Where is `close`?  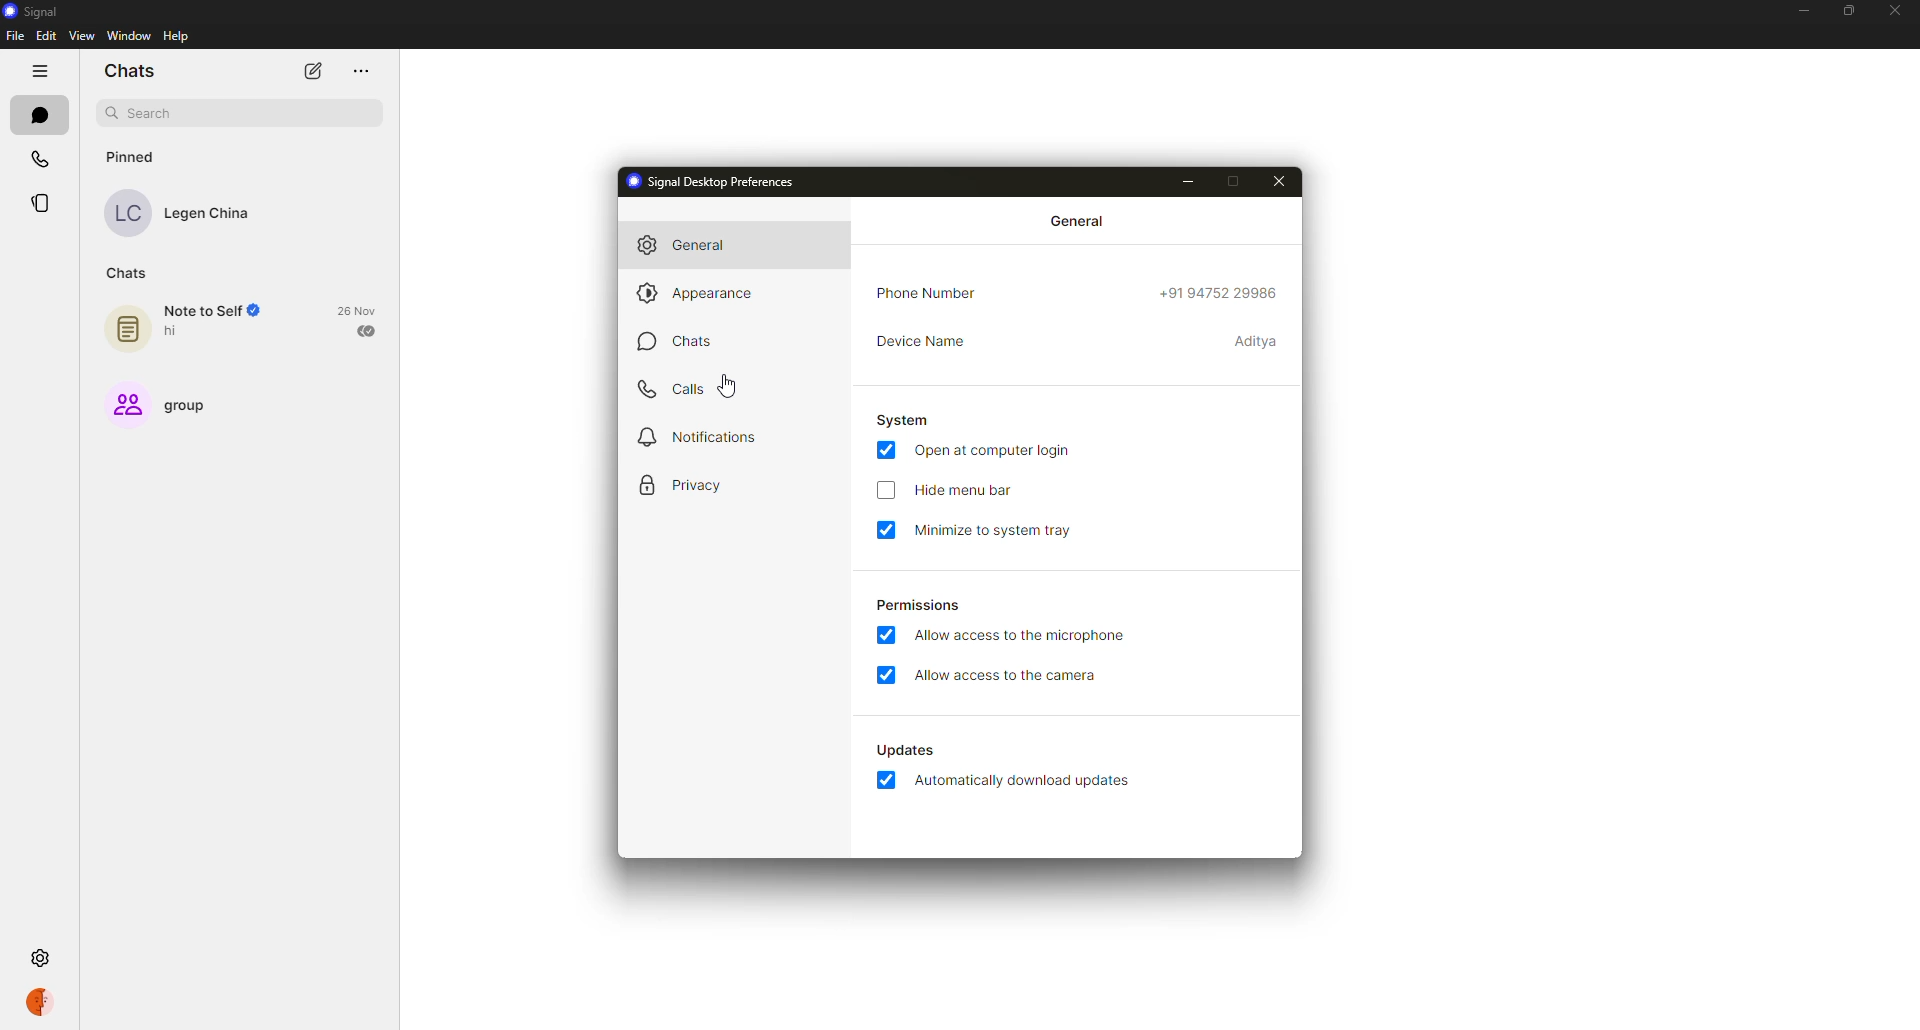 close is located at coordinates (1282, 182).